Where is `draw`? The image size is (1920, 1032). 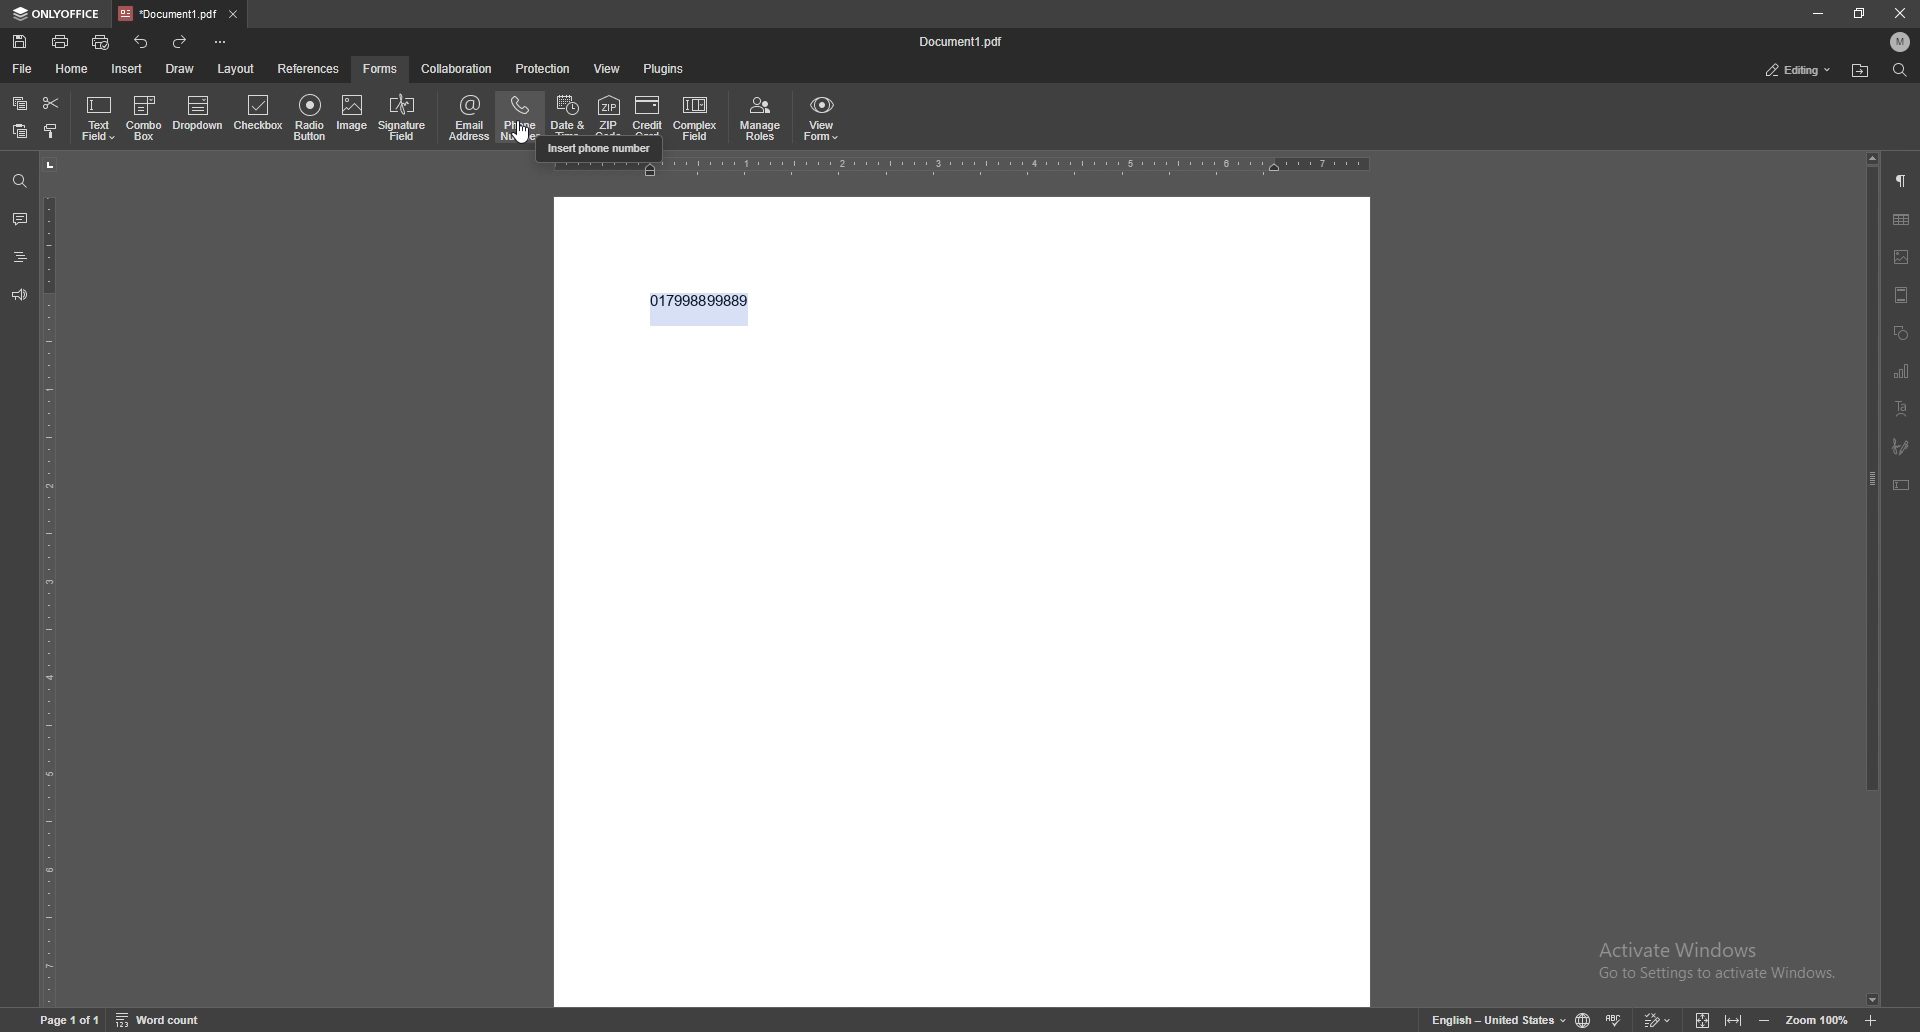
draw is located at coordinates (180, 69).